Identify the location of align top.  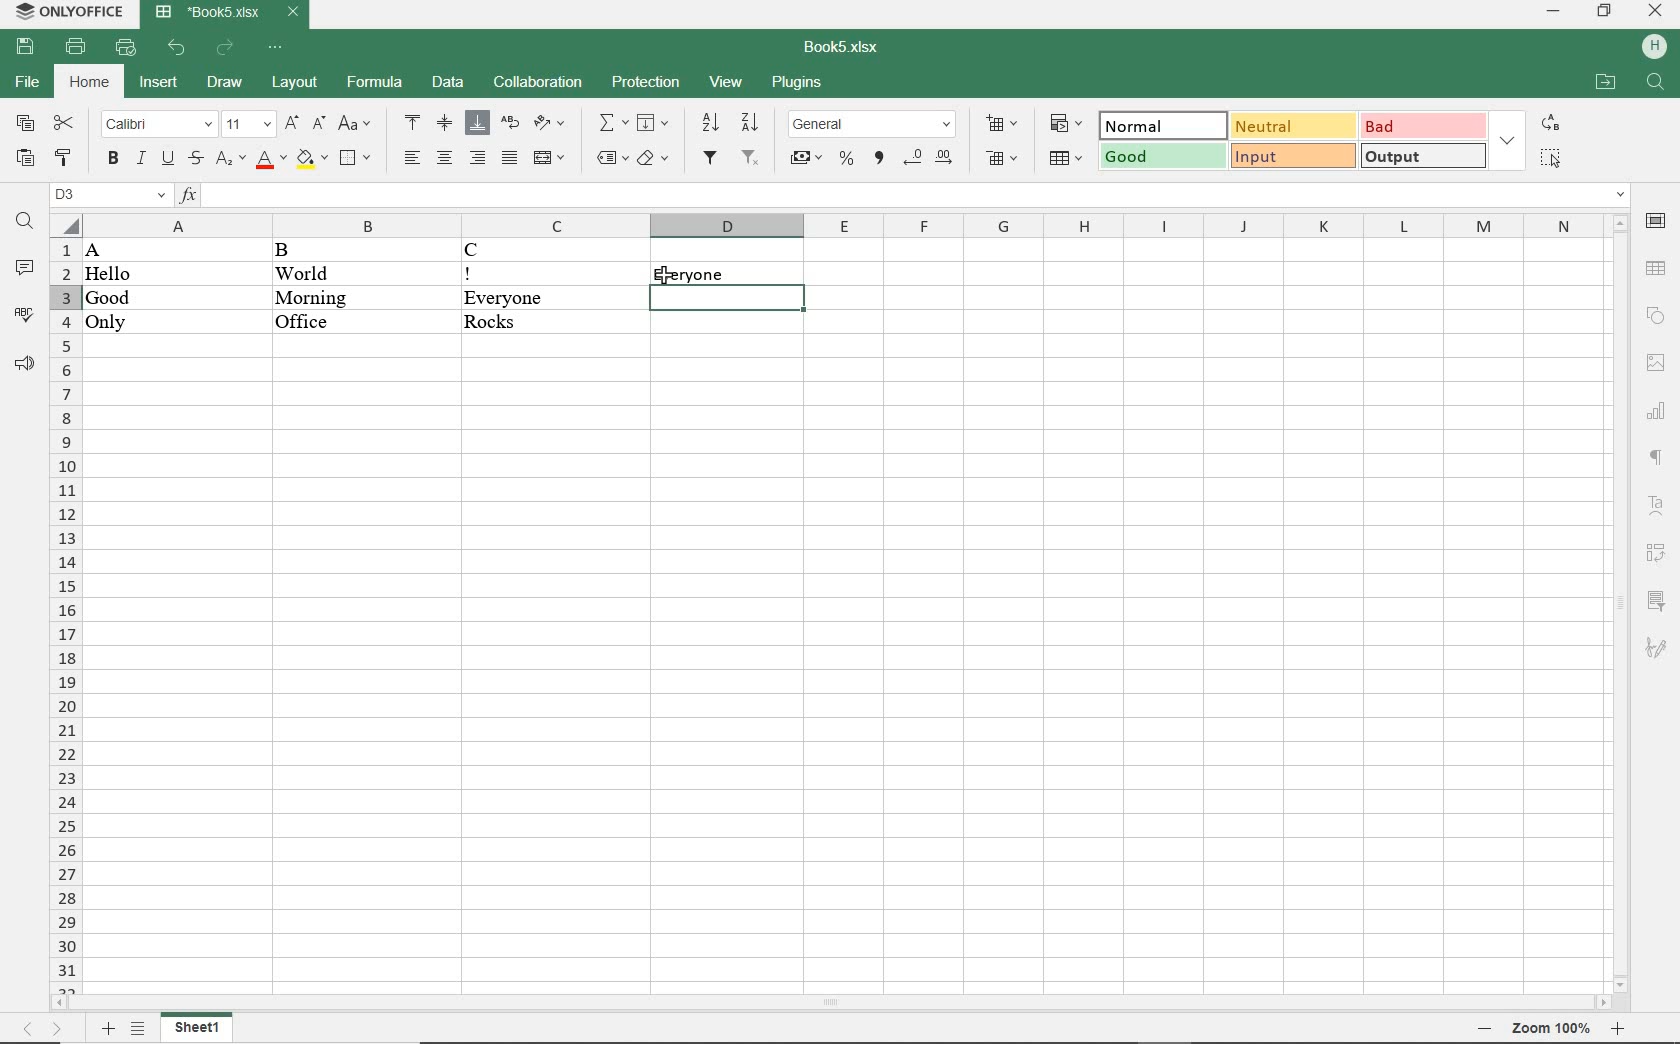
(414, 124).